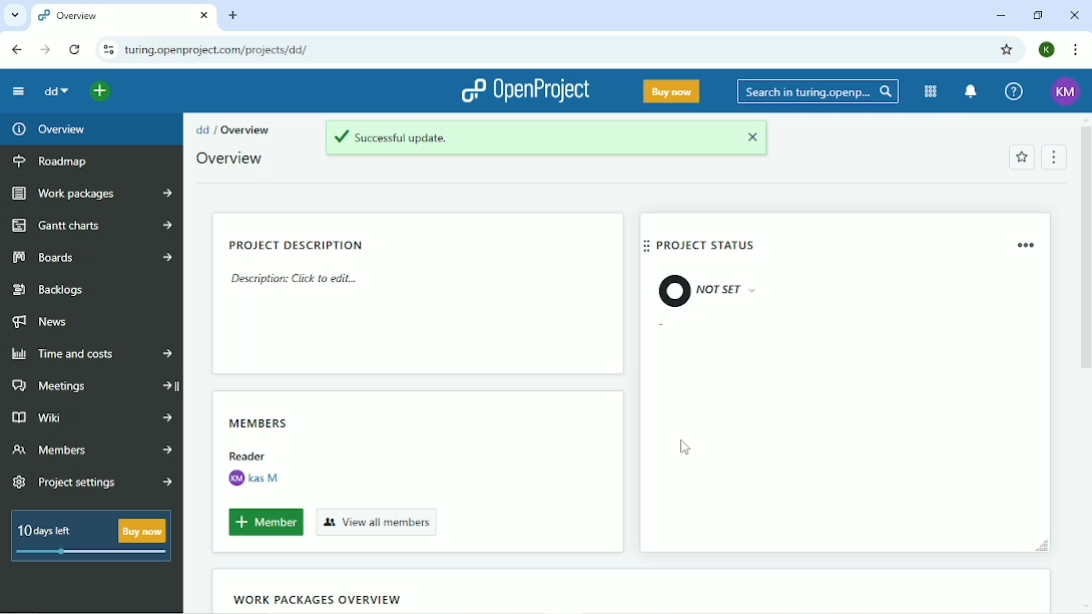 This screenshot has height=614, width=1092. I want to click on Not set, so click(713, 291).